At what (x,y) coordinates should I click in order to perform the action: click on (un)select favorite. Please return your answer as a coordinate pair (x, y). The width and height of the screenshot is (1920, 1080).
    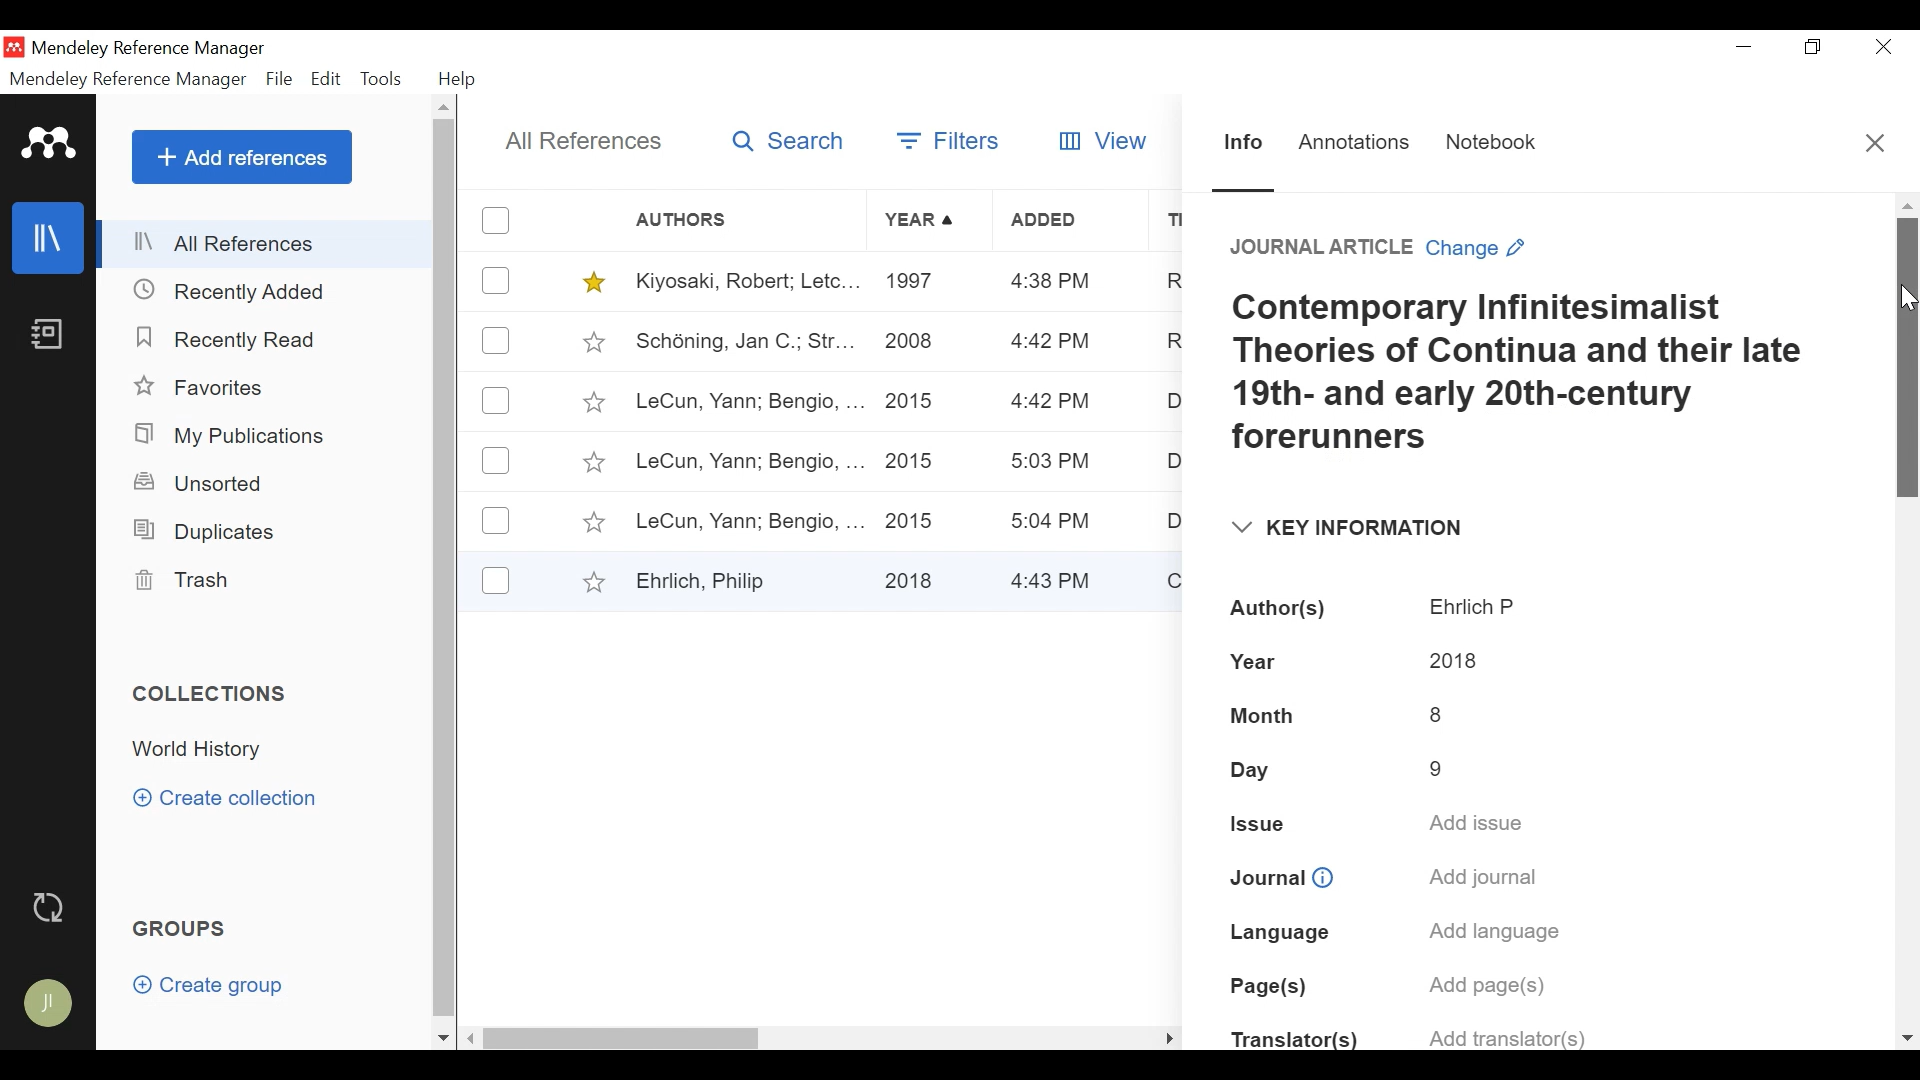
    Looking at the image, I should click on (592, 402).